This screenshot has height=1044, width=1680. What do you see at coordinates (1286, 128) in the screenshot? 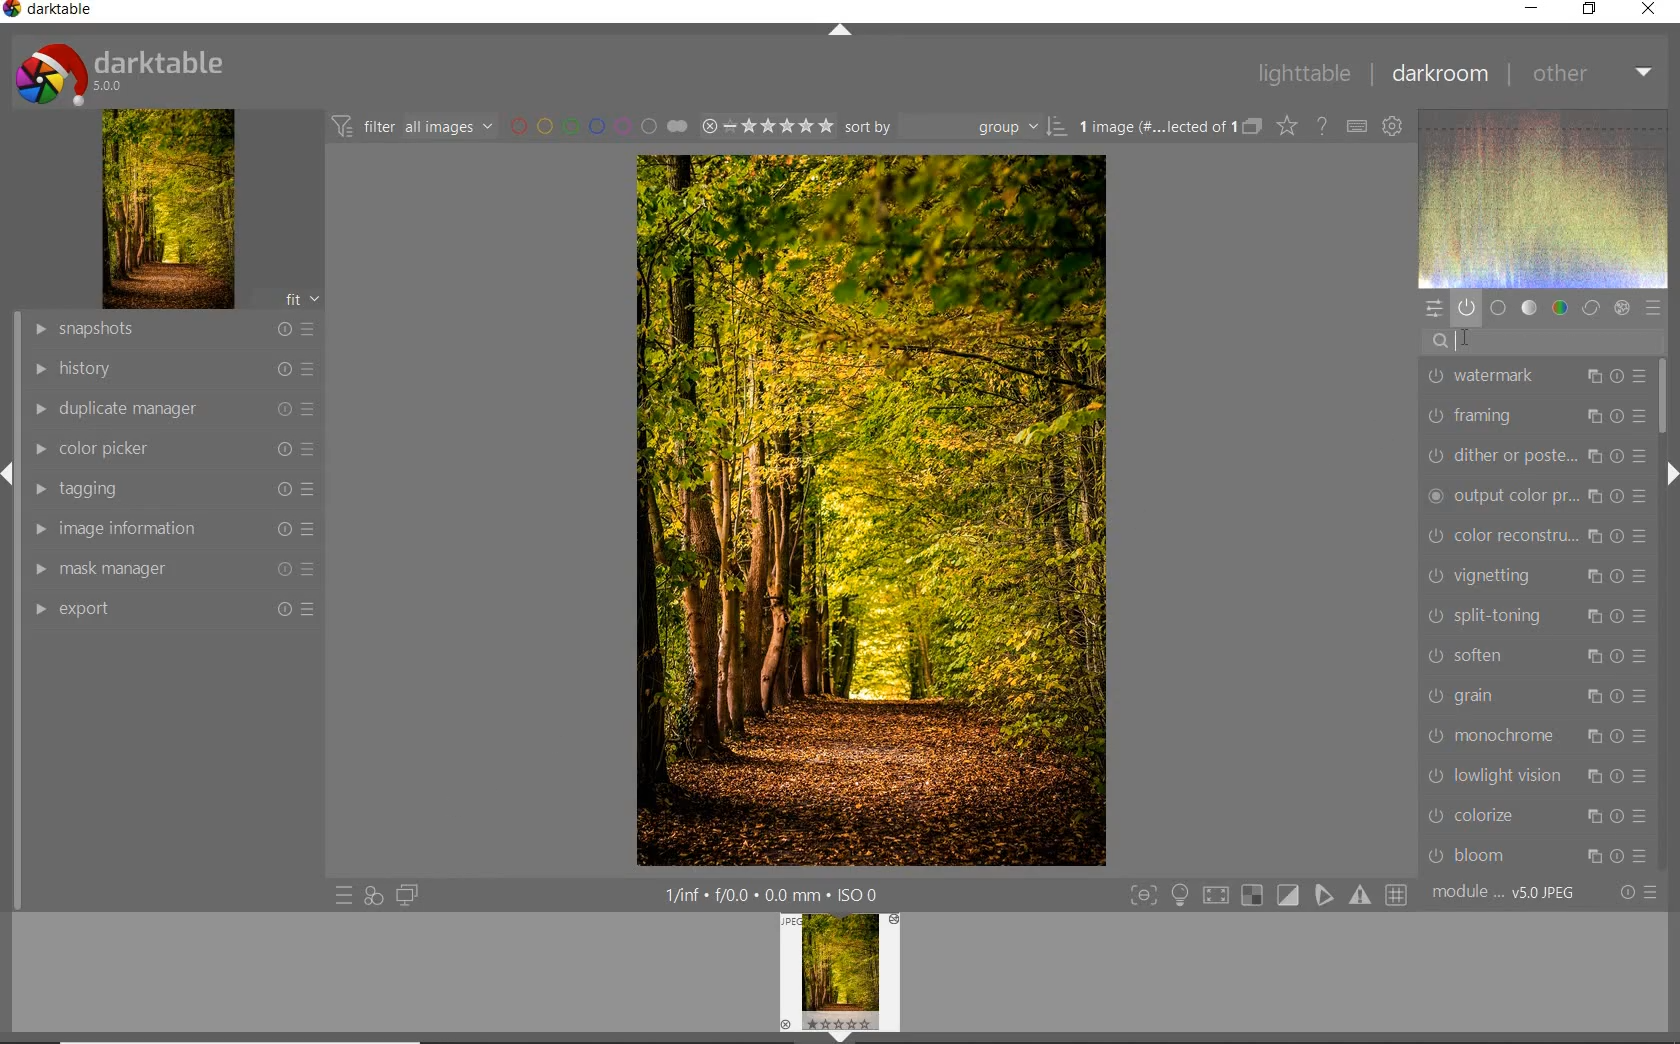
I see `change type of overlay` at bounding box center [1286, 128].